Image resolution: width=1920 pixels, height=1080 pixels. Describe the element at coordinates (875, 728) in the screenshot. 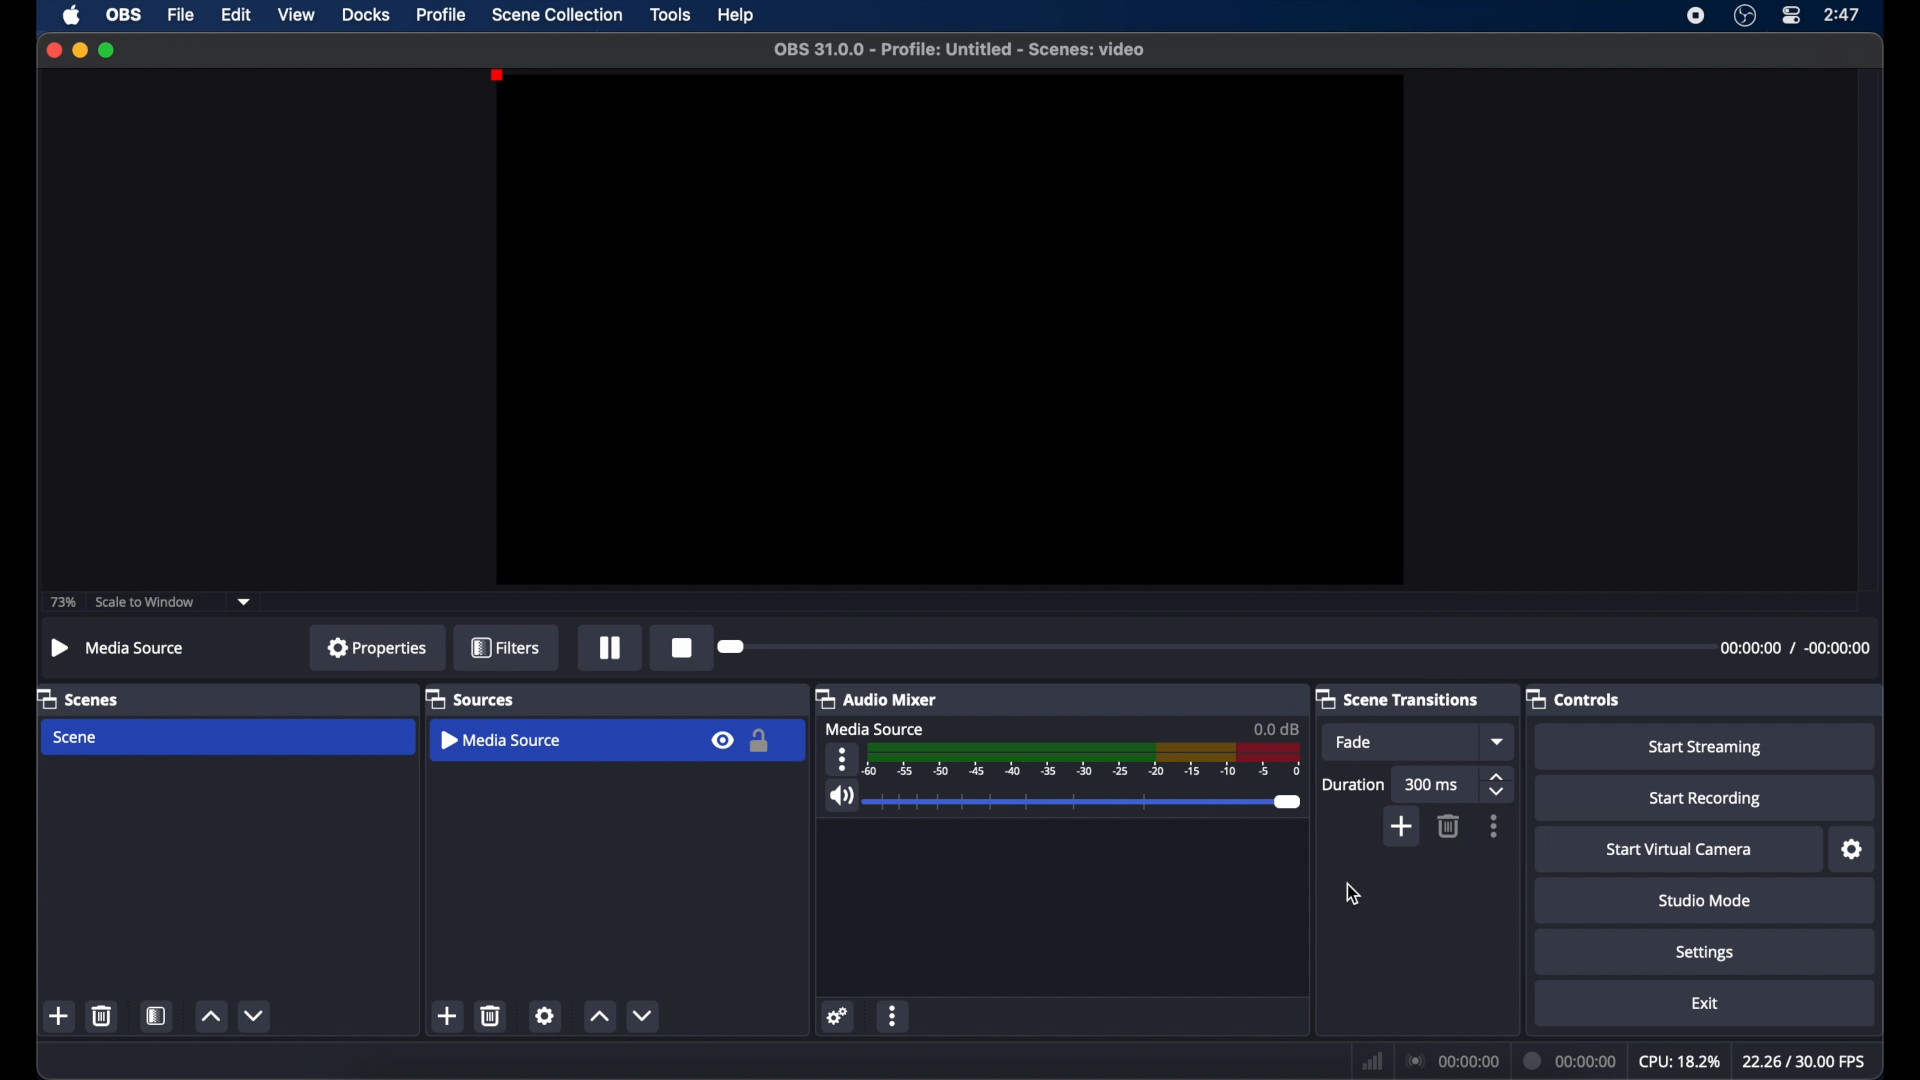

I see `media source` at that location.